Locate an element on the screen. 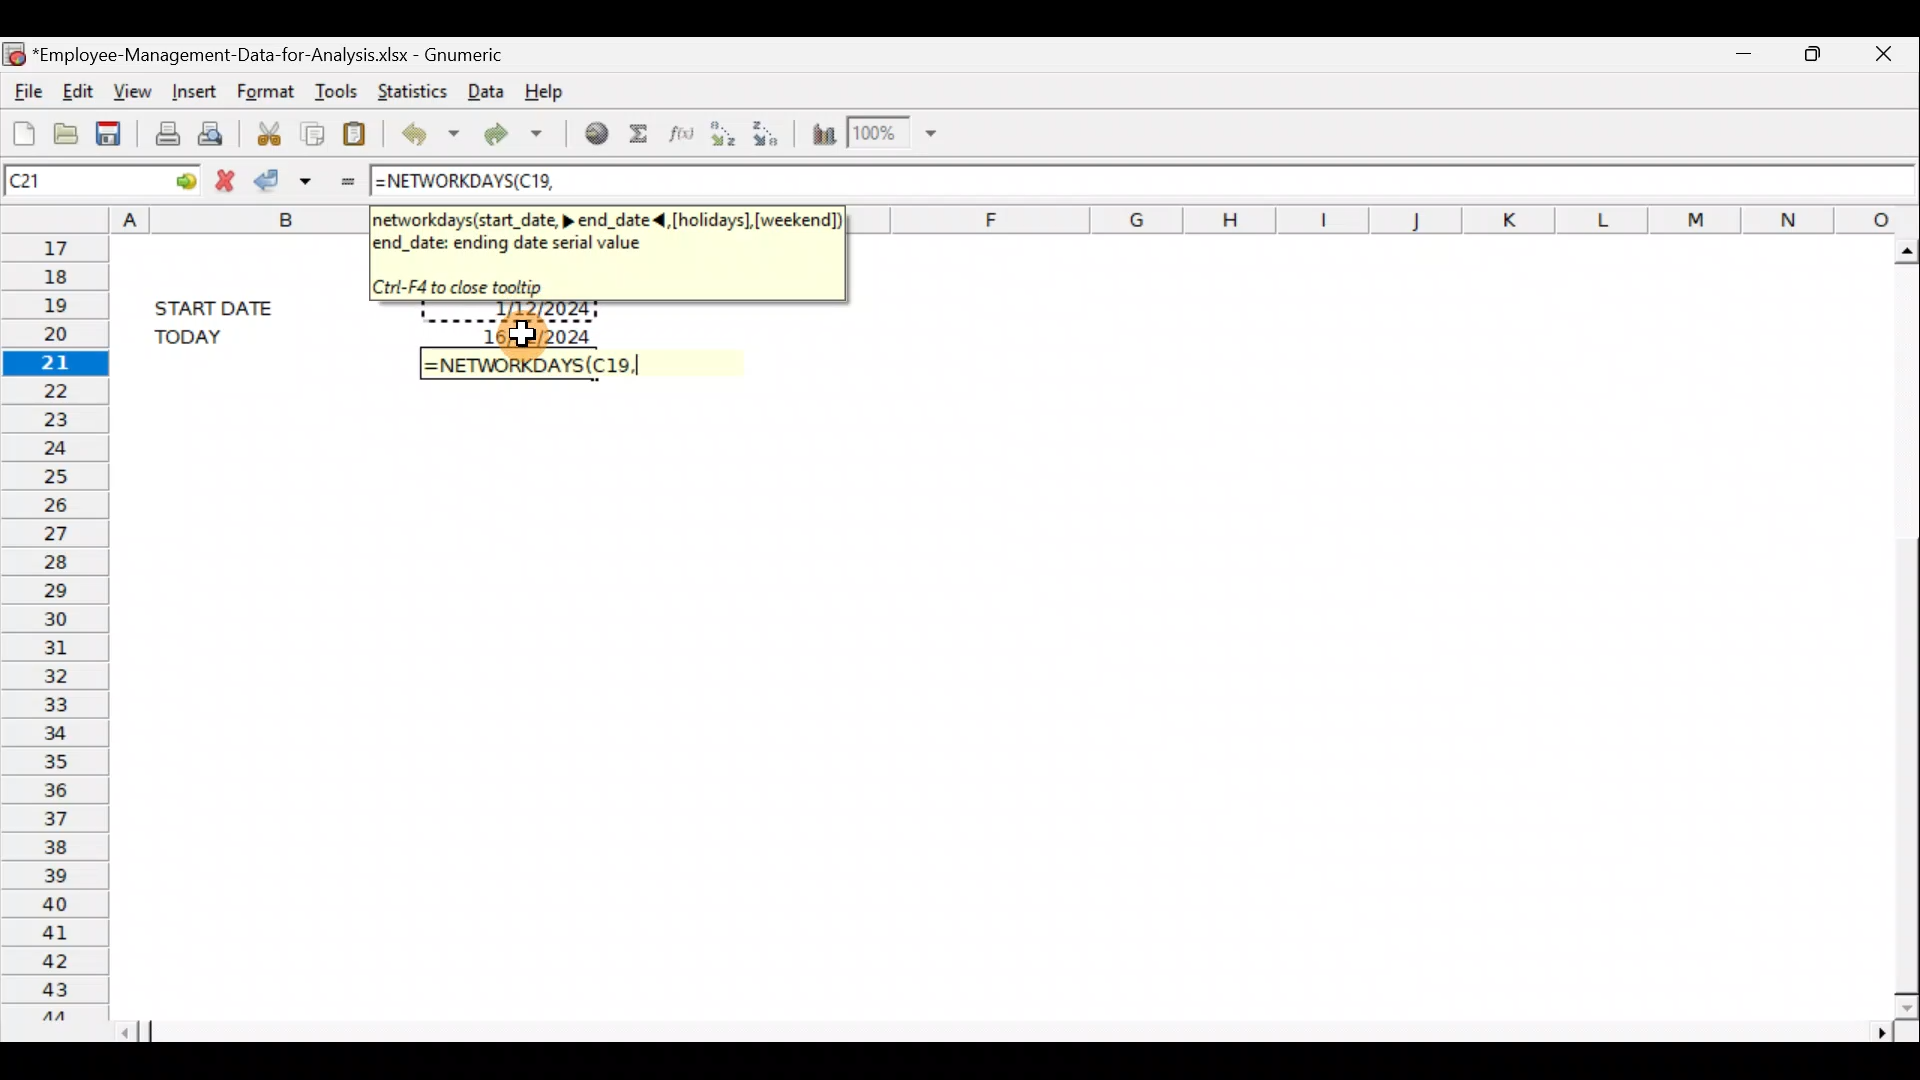  Help is located at coordinates (558, 90).